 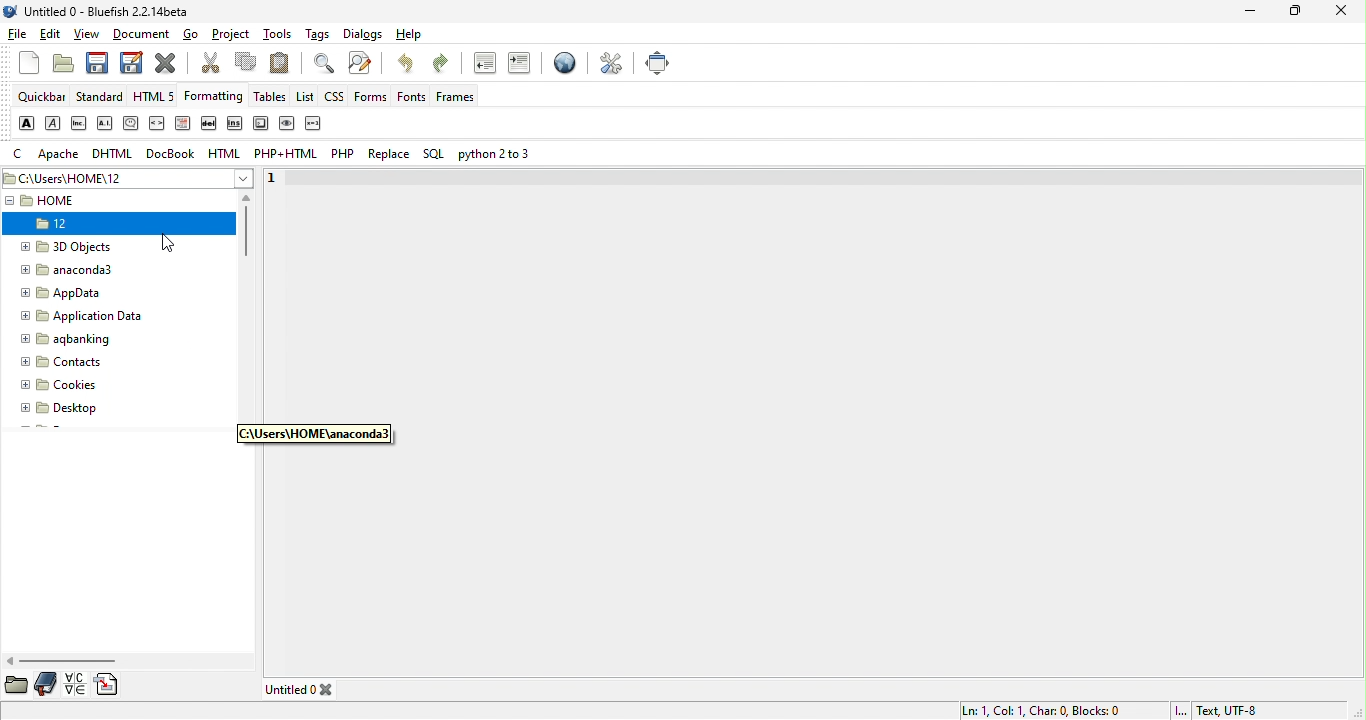 I want to click on open, so click(x=61, y=64).